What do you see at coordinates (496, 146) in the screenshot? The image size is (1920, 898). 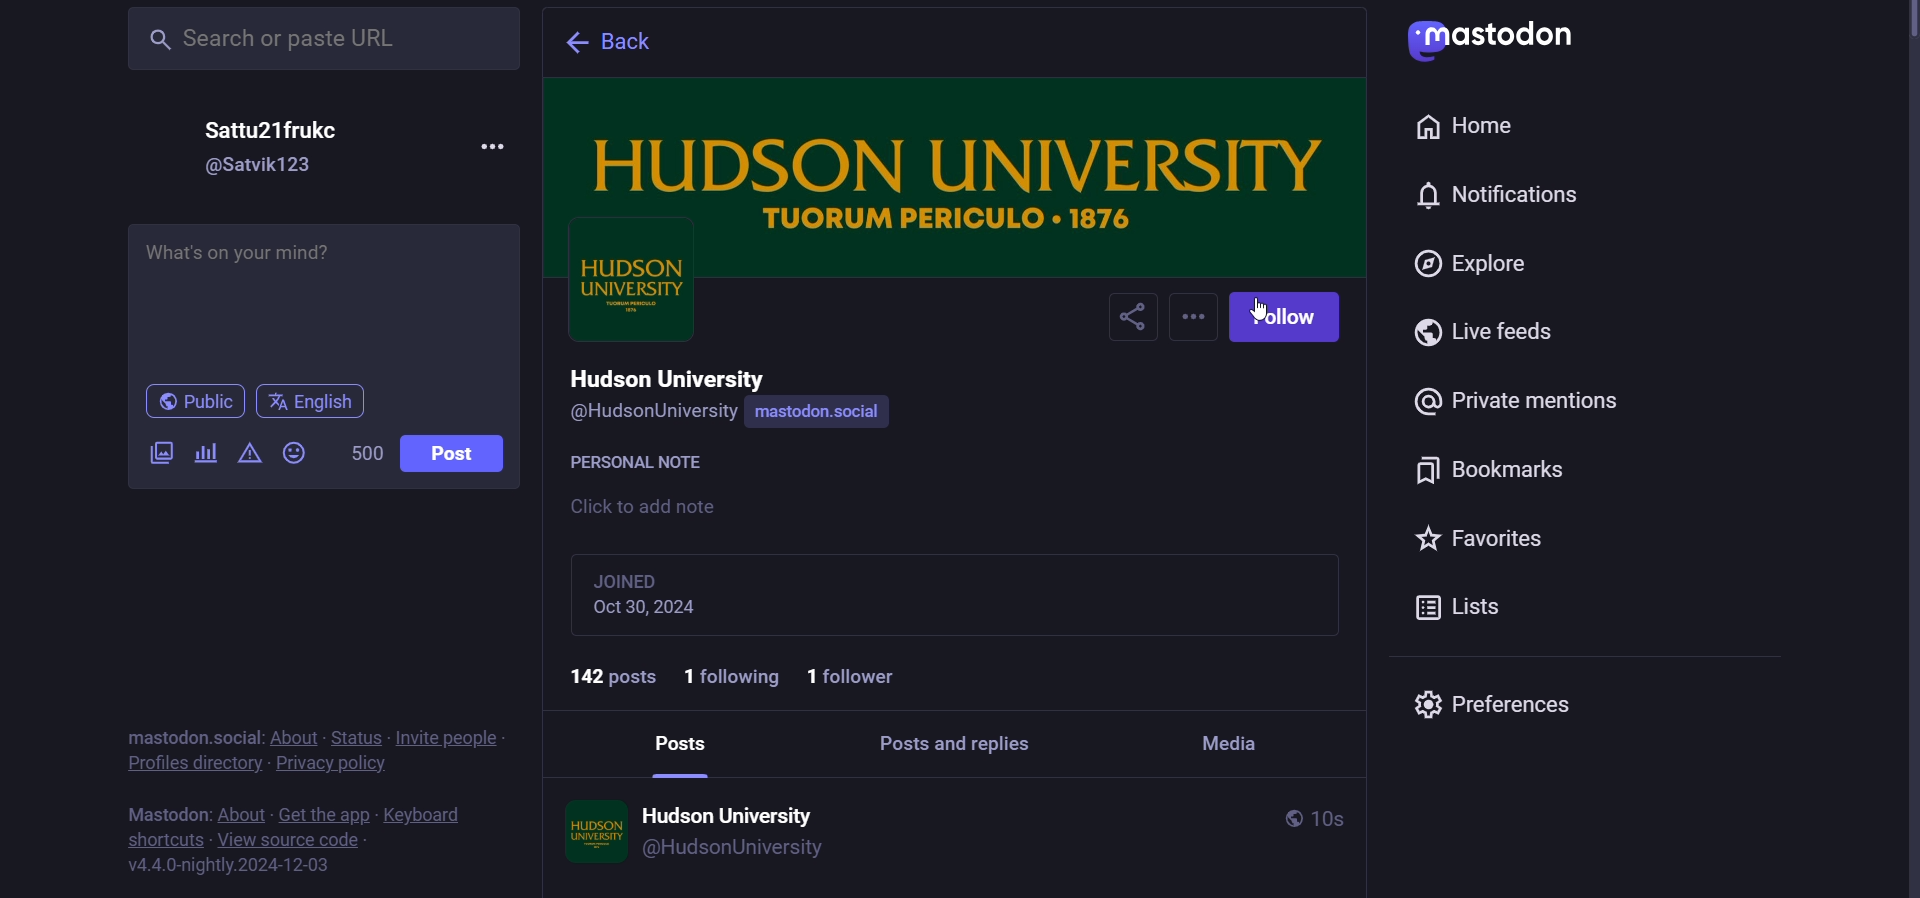 I see `more` at bounding box center [496, 146].